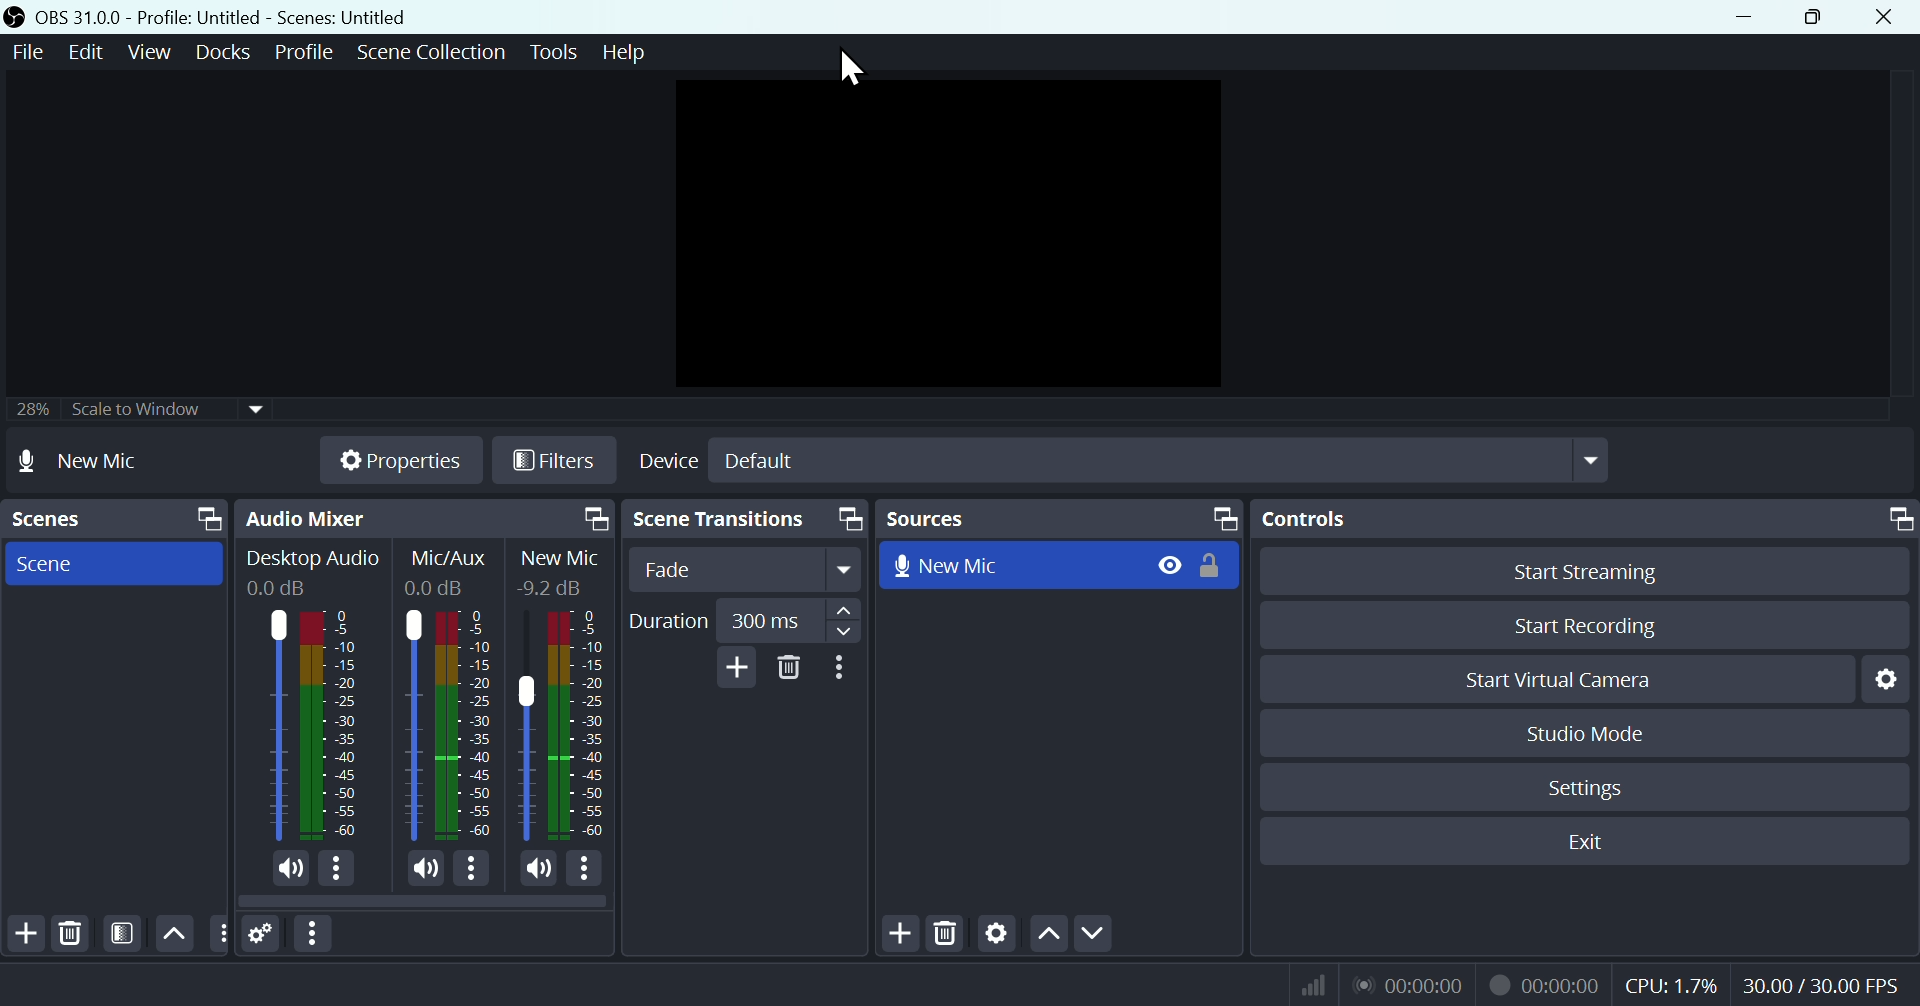  I want to click on File, so click(25, 53).